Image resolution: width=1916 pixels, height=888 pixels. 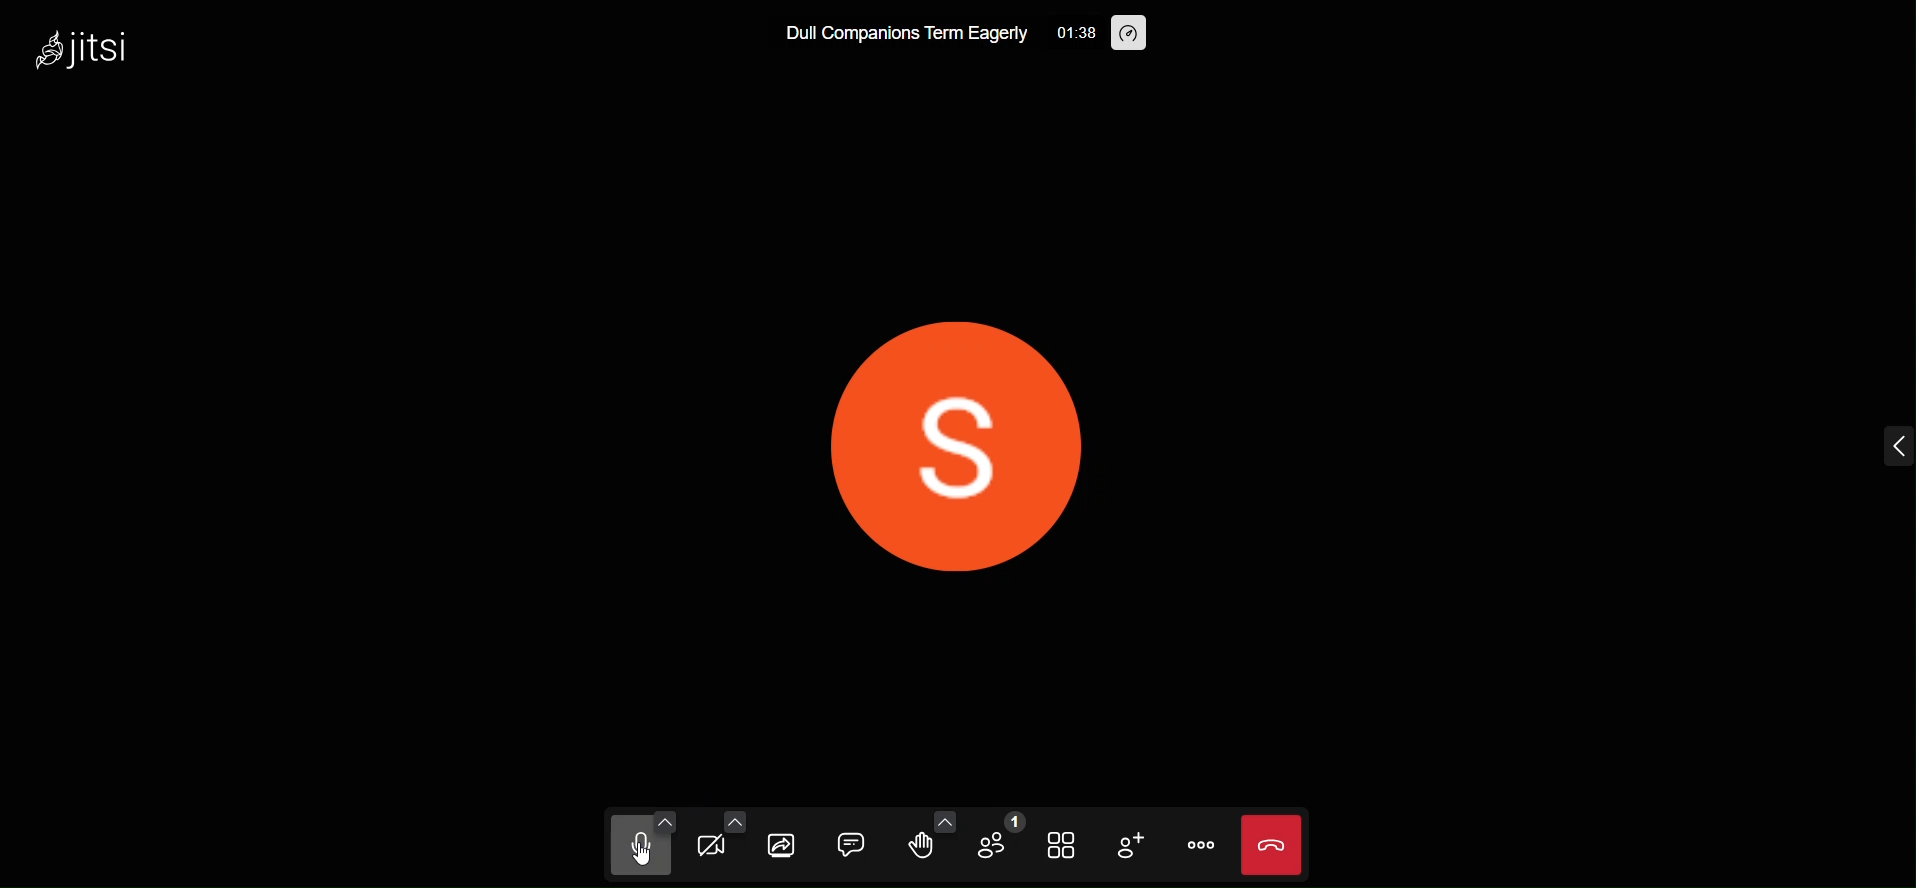 What do you see at coordinates (1201, 844) in the screenshot?
I see `more` at bounding box center [1201, 844].